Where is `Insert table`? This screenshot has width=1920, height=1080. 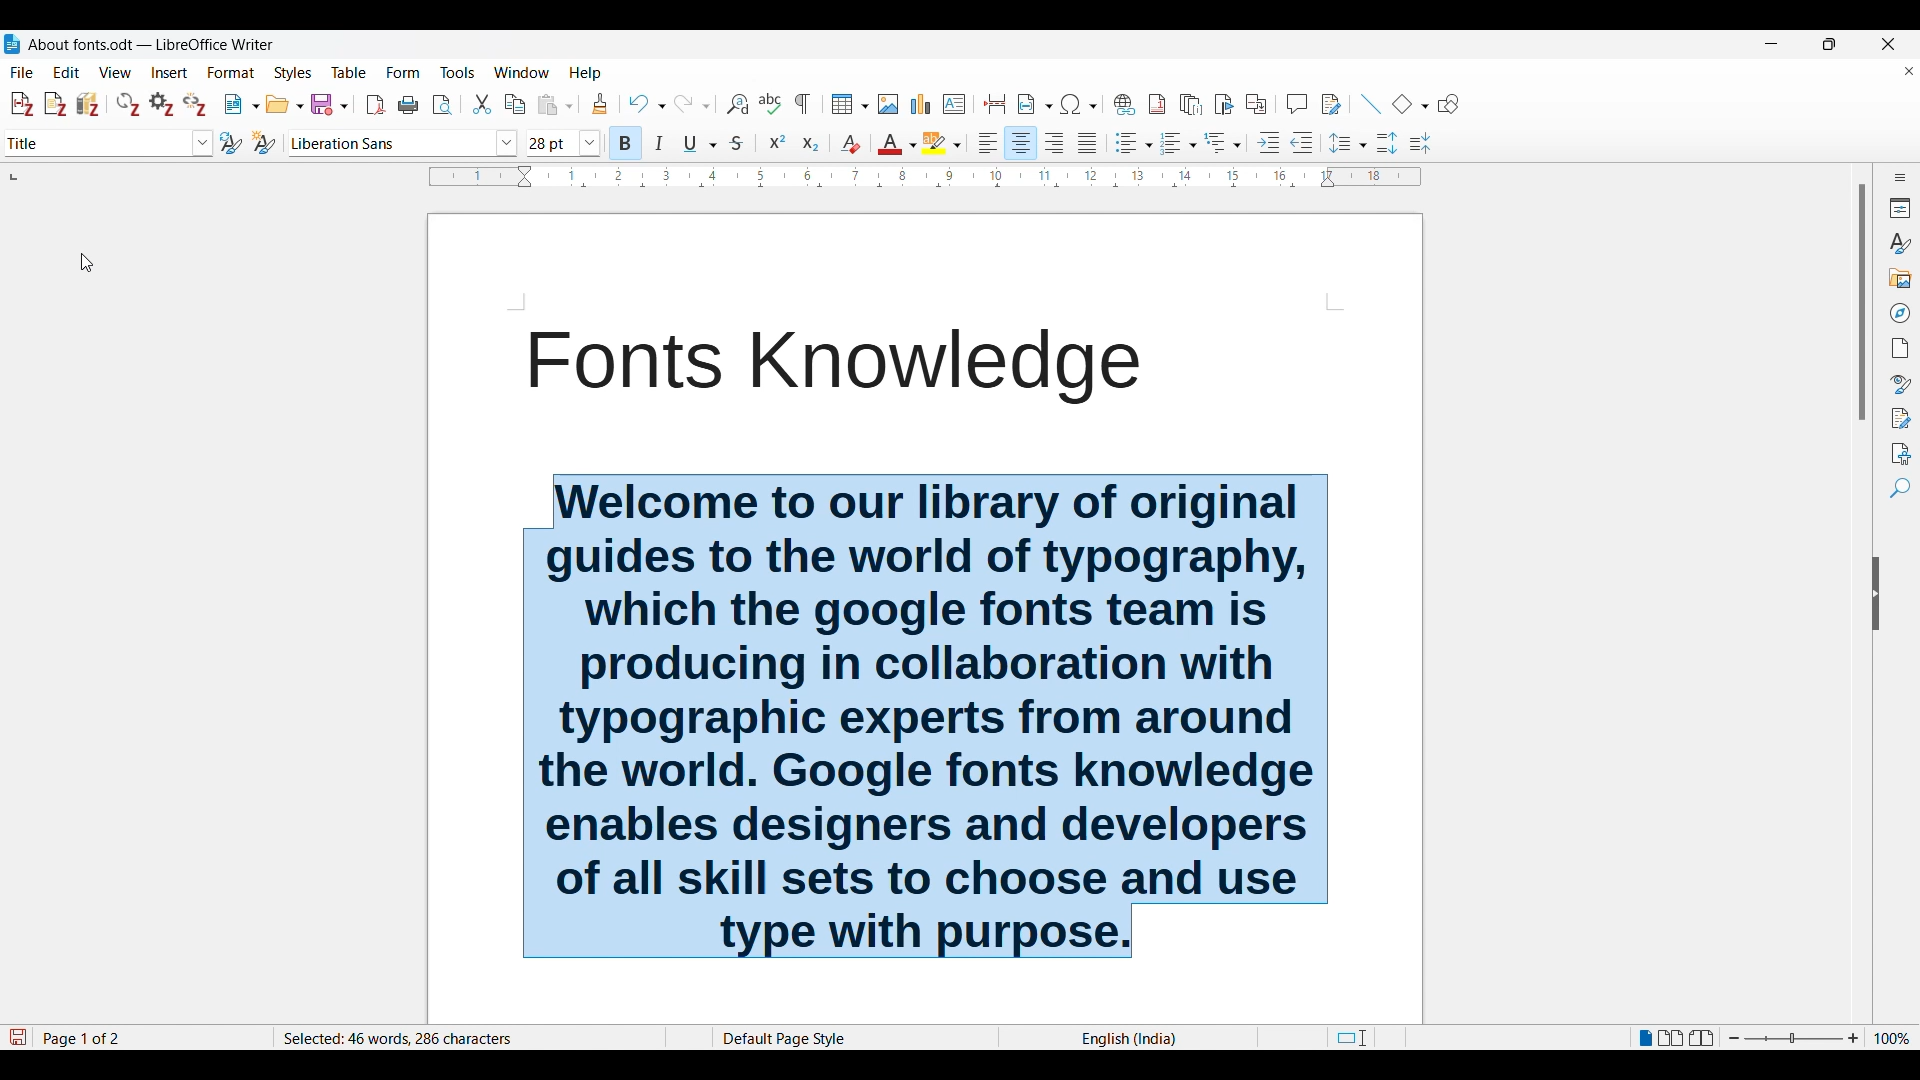
Insert table is located at coordinates (850, 104).